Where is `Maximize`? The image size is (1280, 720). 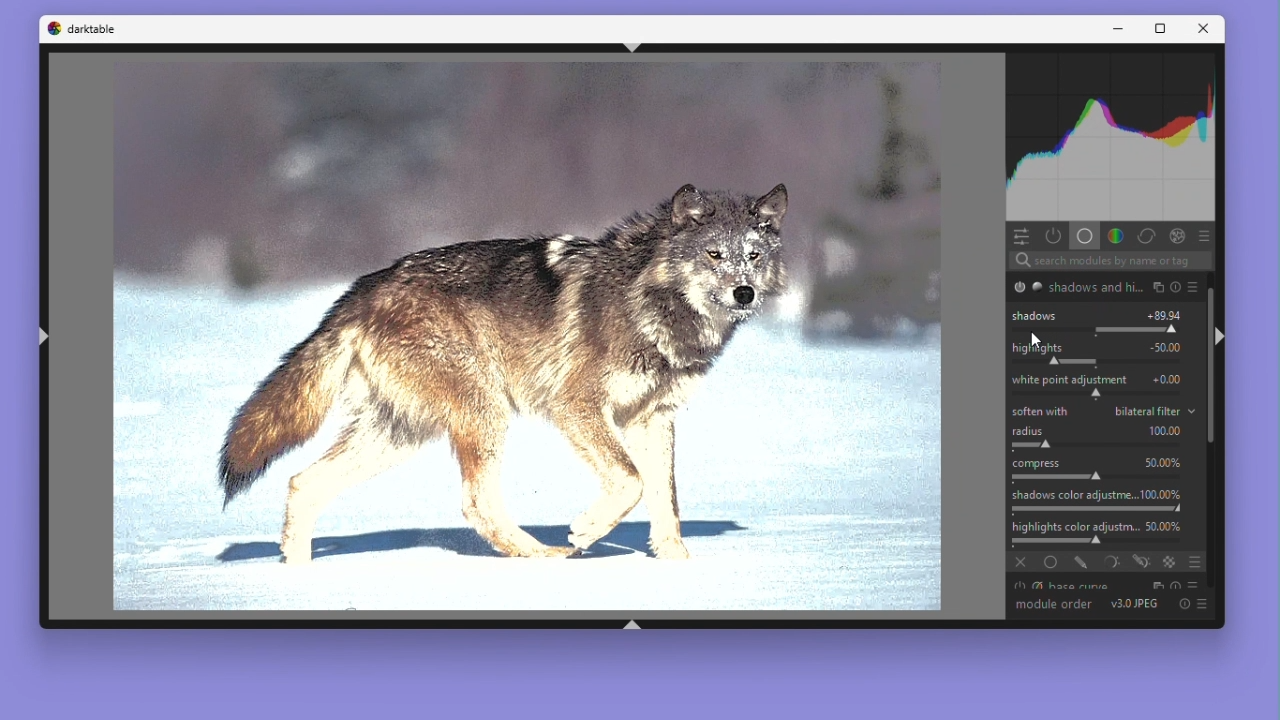 Maximize is located at coordinates (1164, 30).